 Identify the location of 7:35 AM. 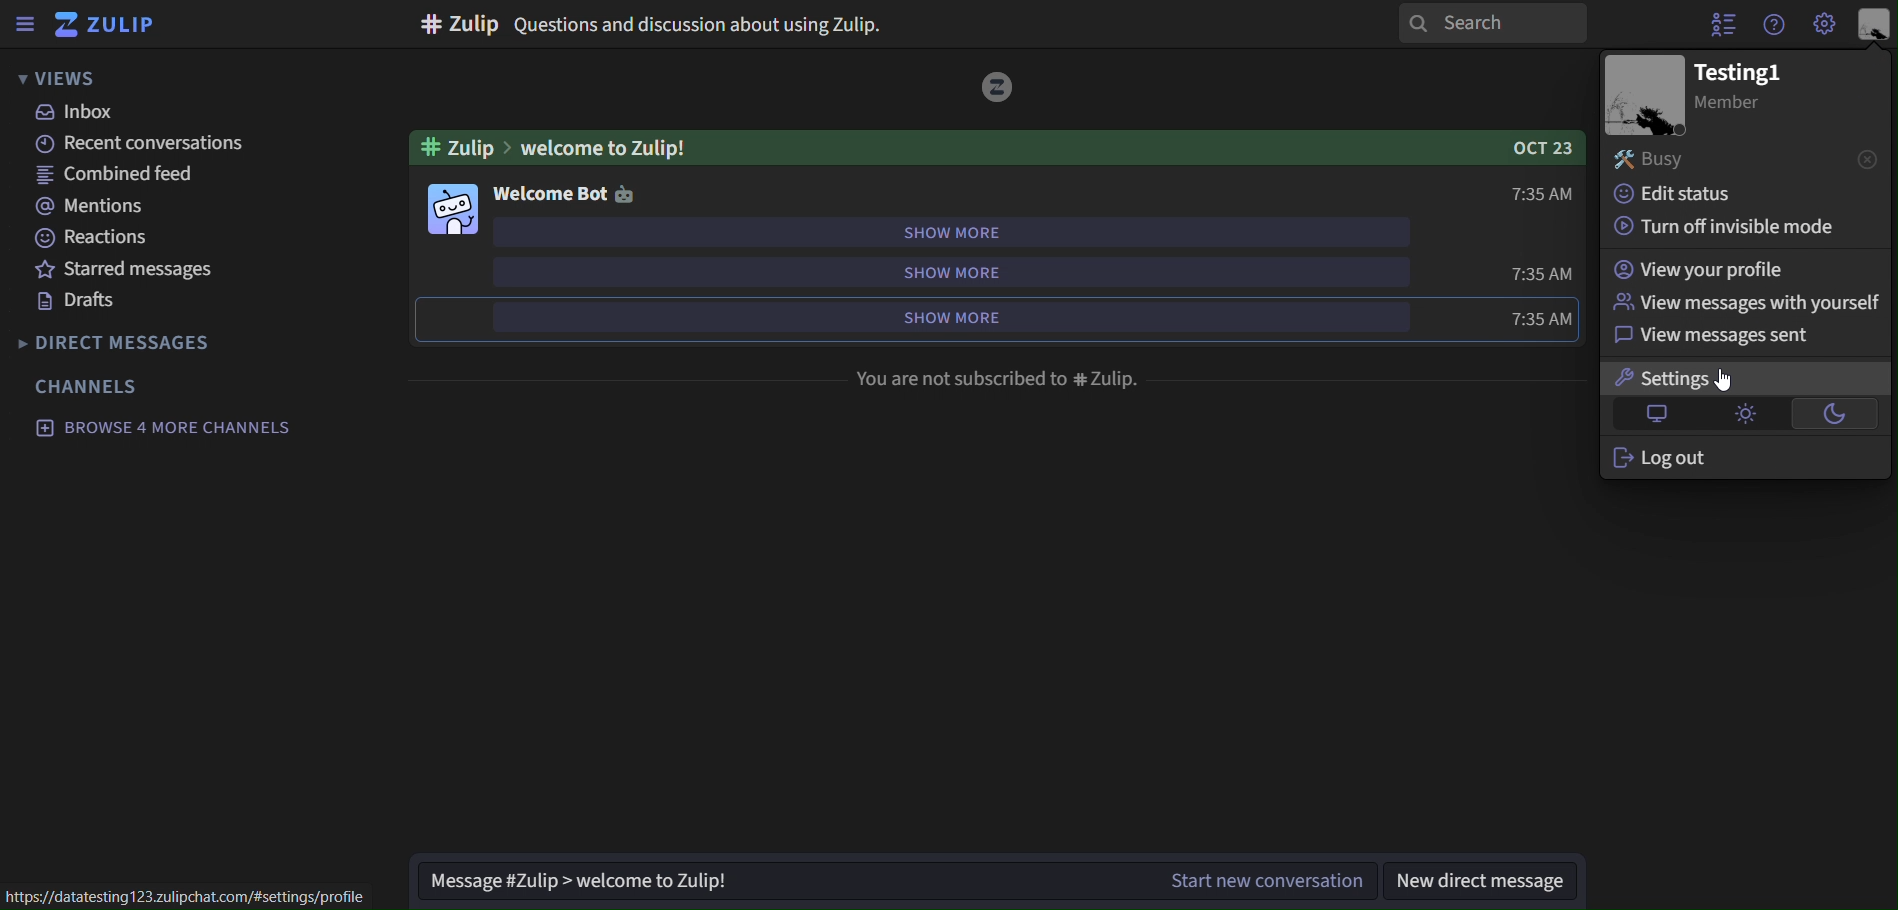
(1544, 194).